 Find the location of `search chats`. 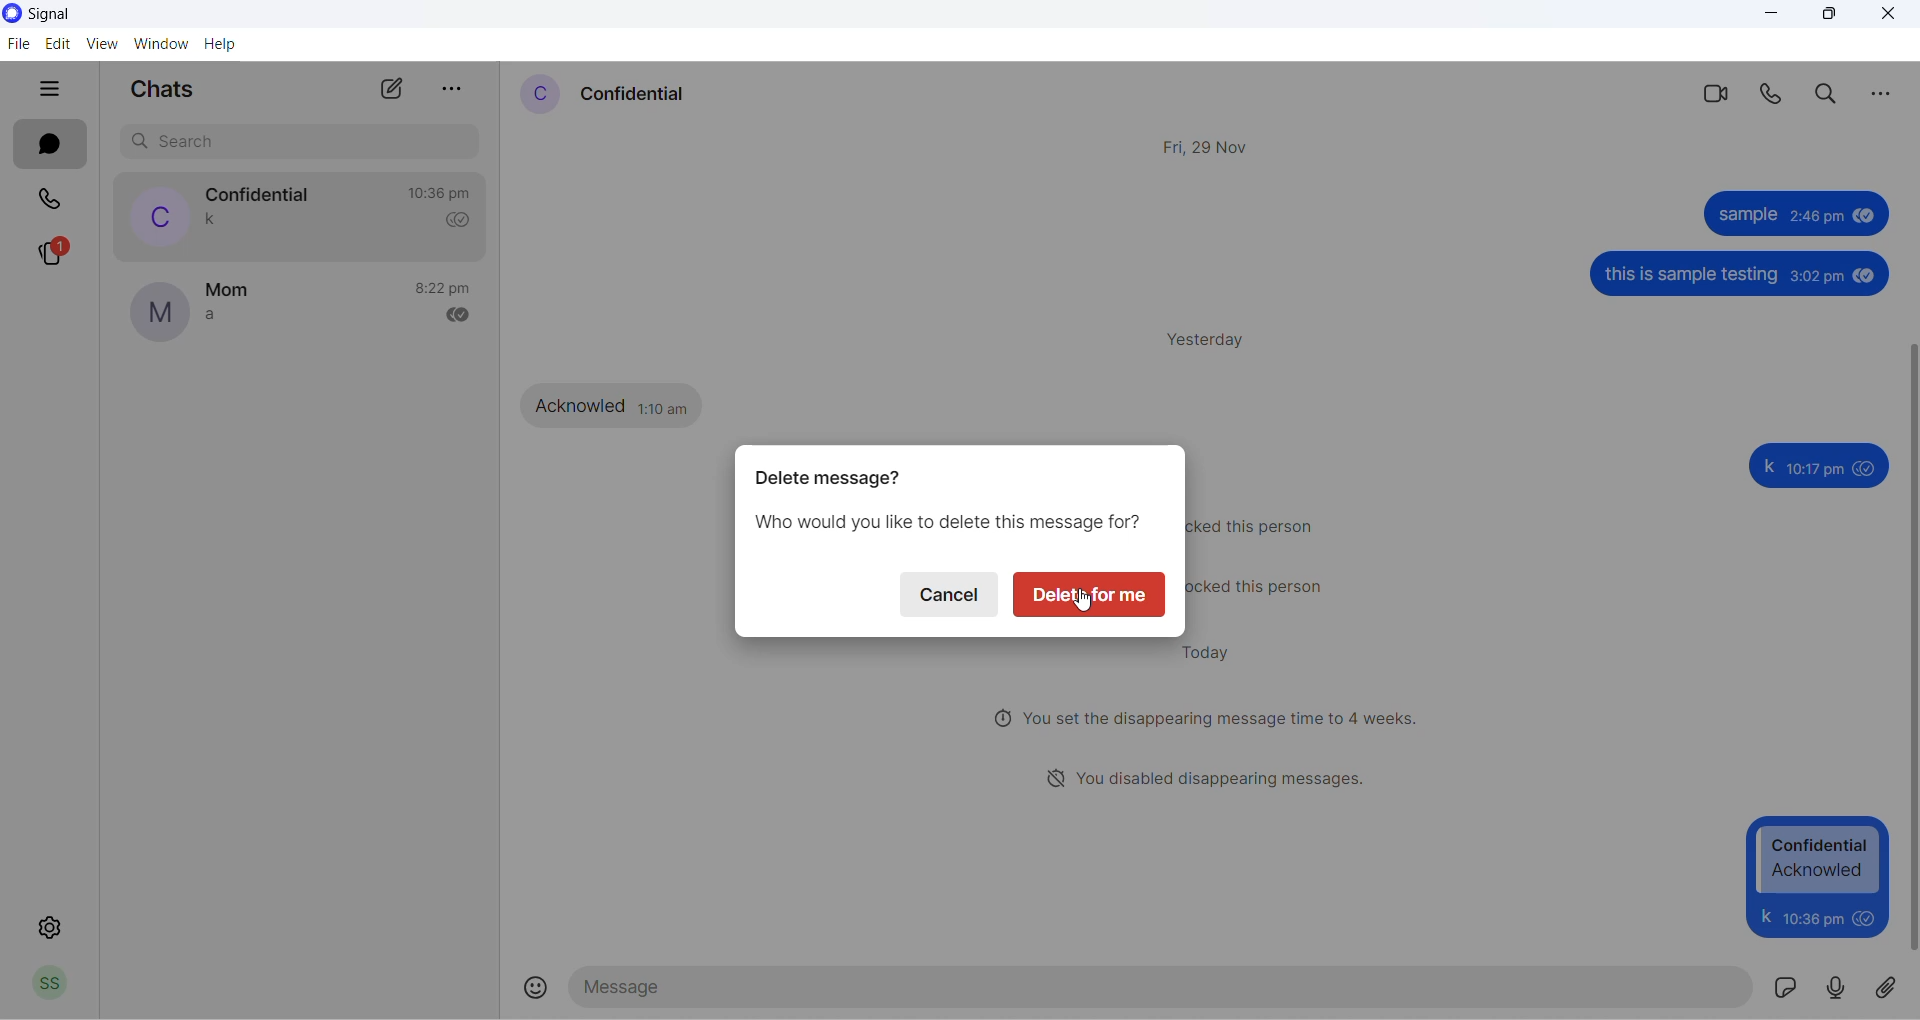

search chats is located at coordinates (308, 142).